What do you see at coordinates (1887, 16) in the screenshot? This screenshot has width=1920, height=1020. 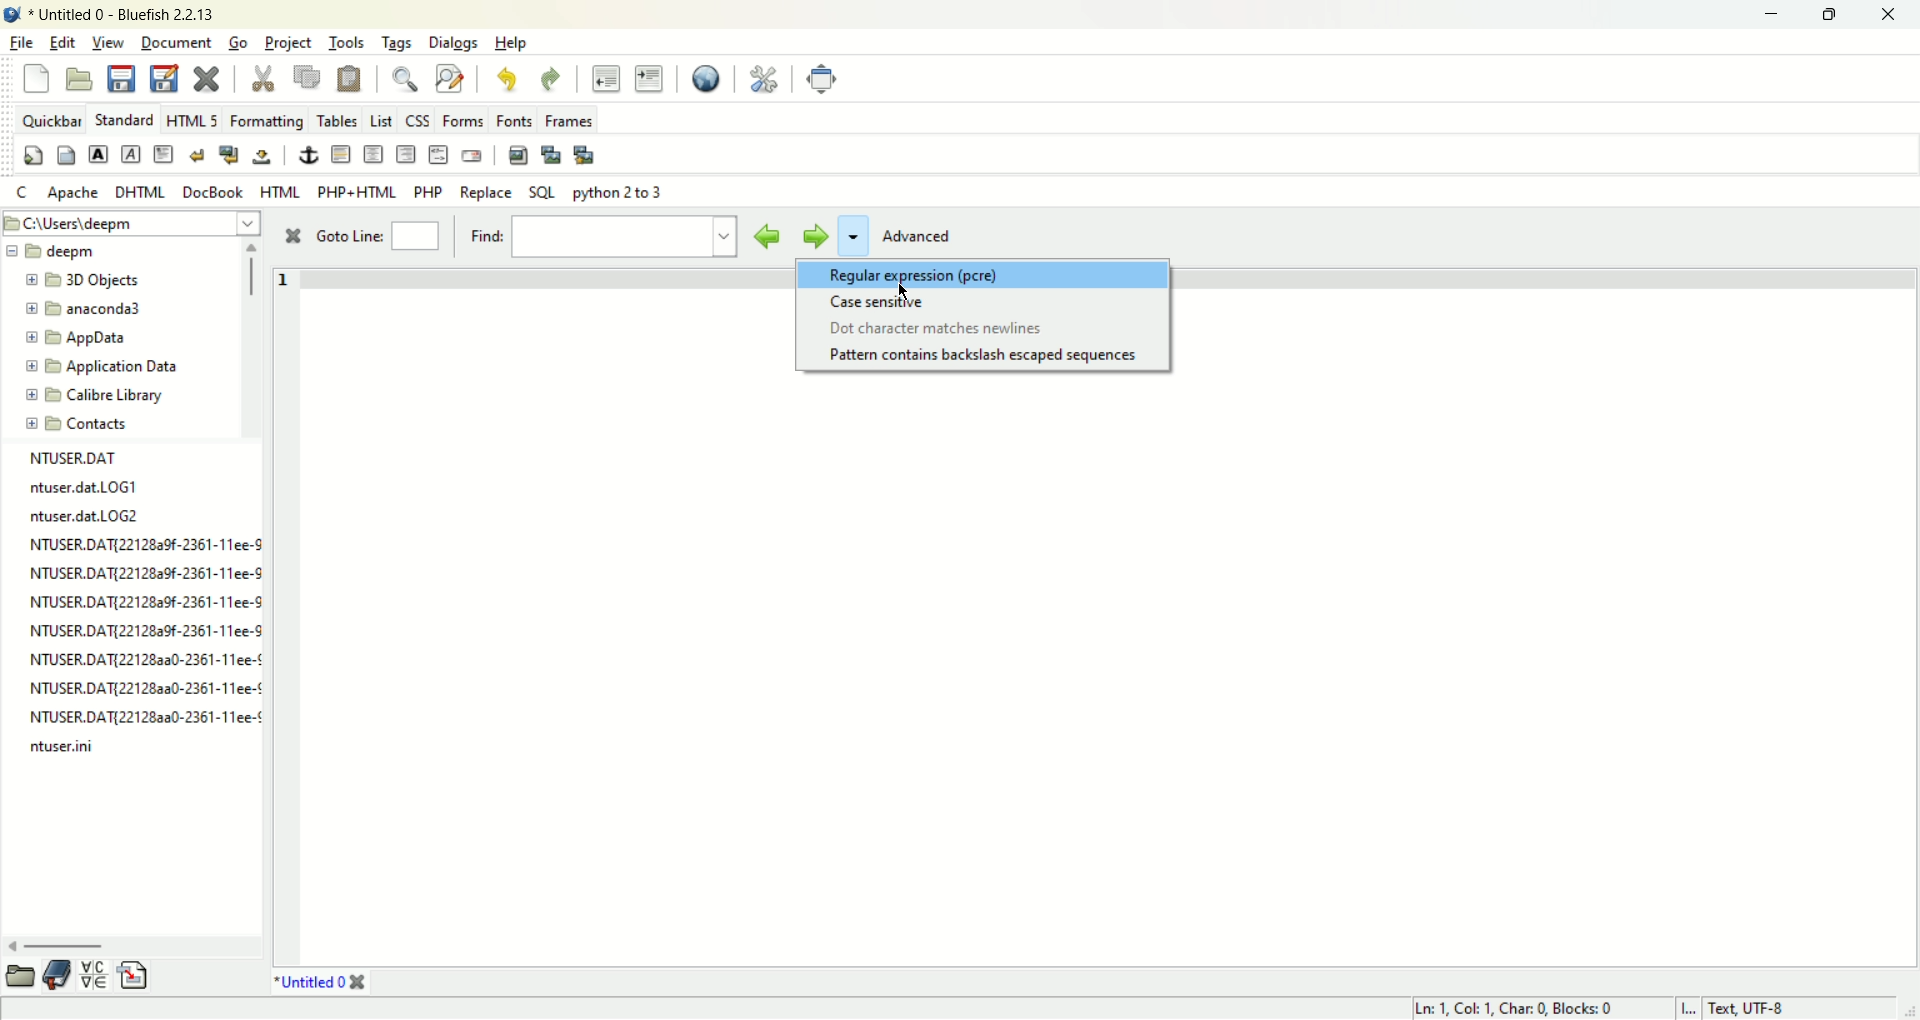 I see `close` at bounding box center [1887, 16].